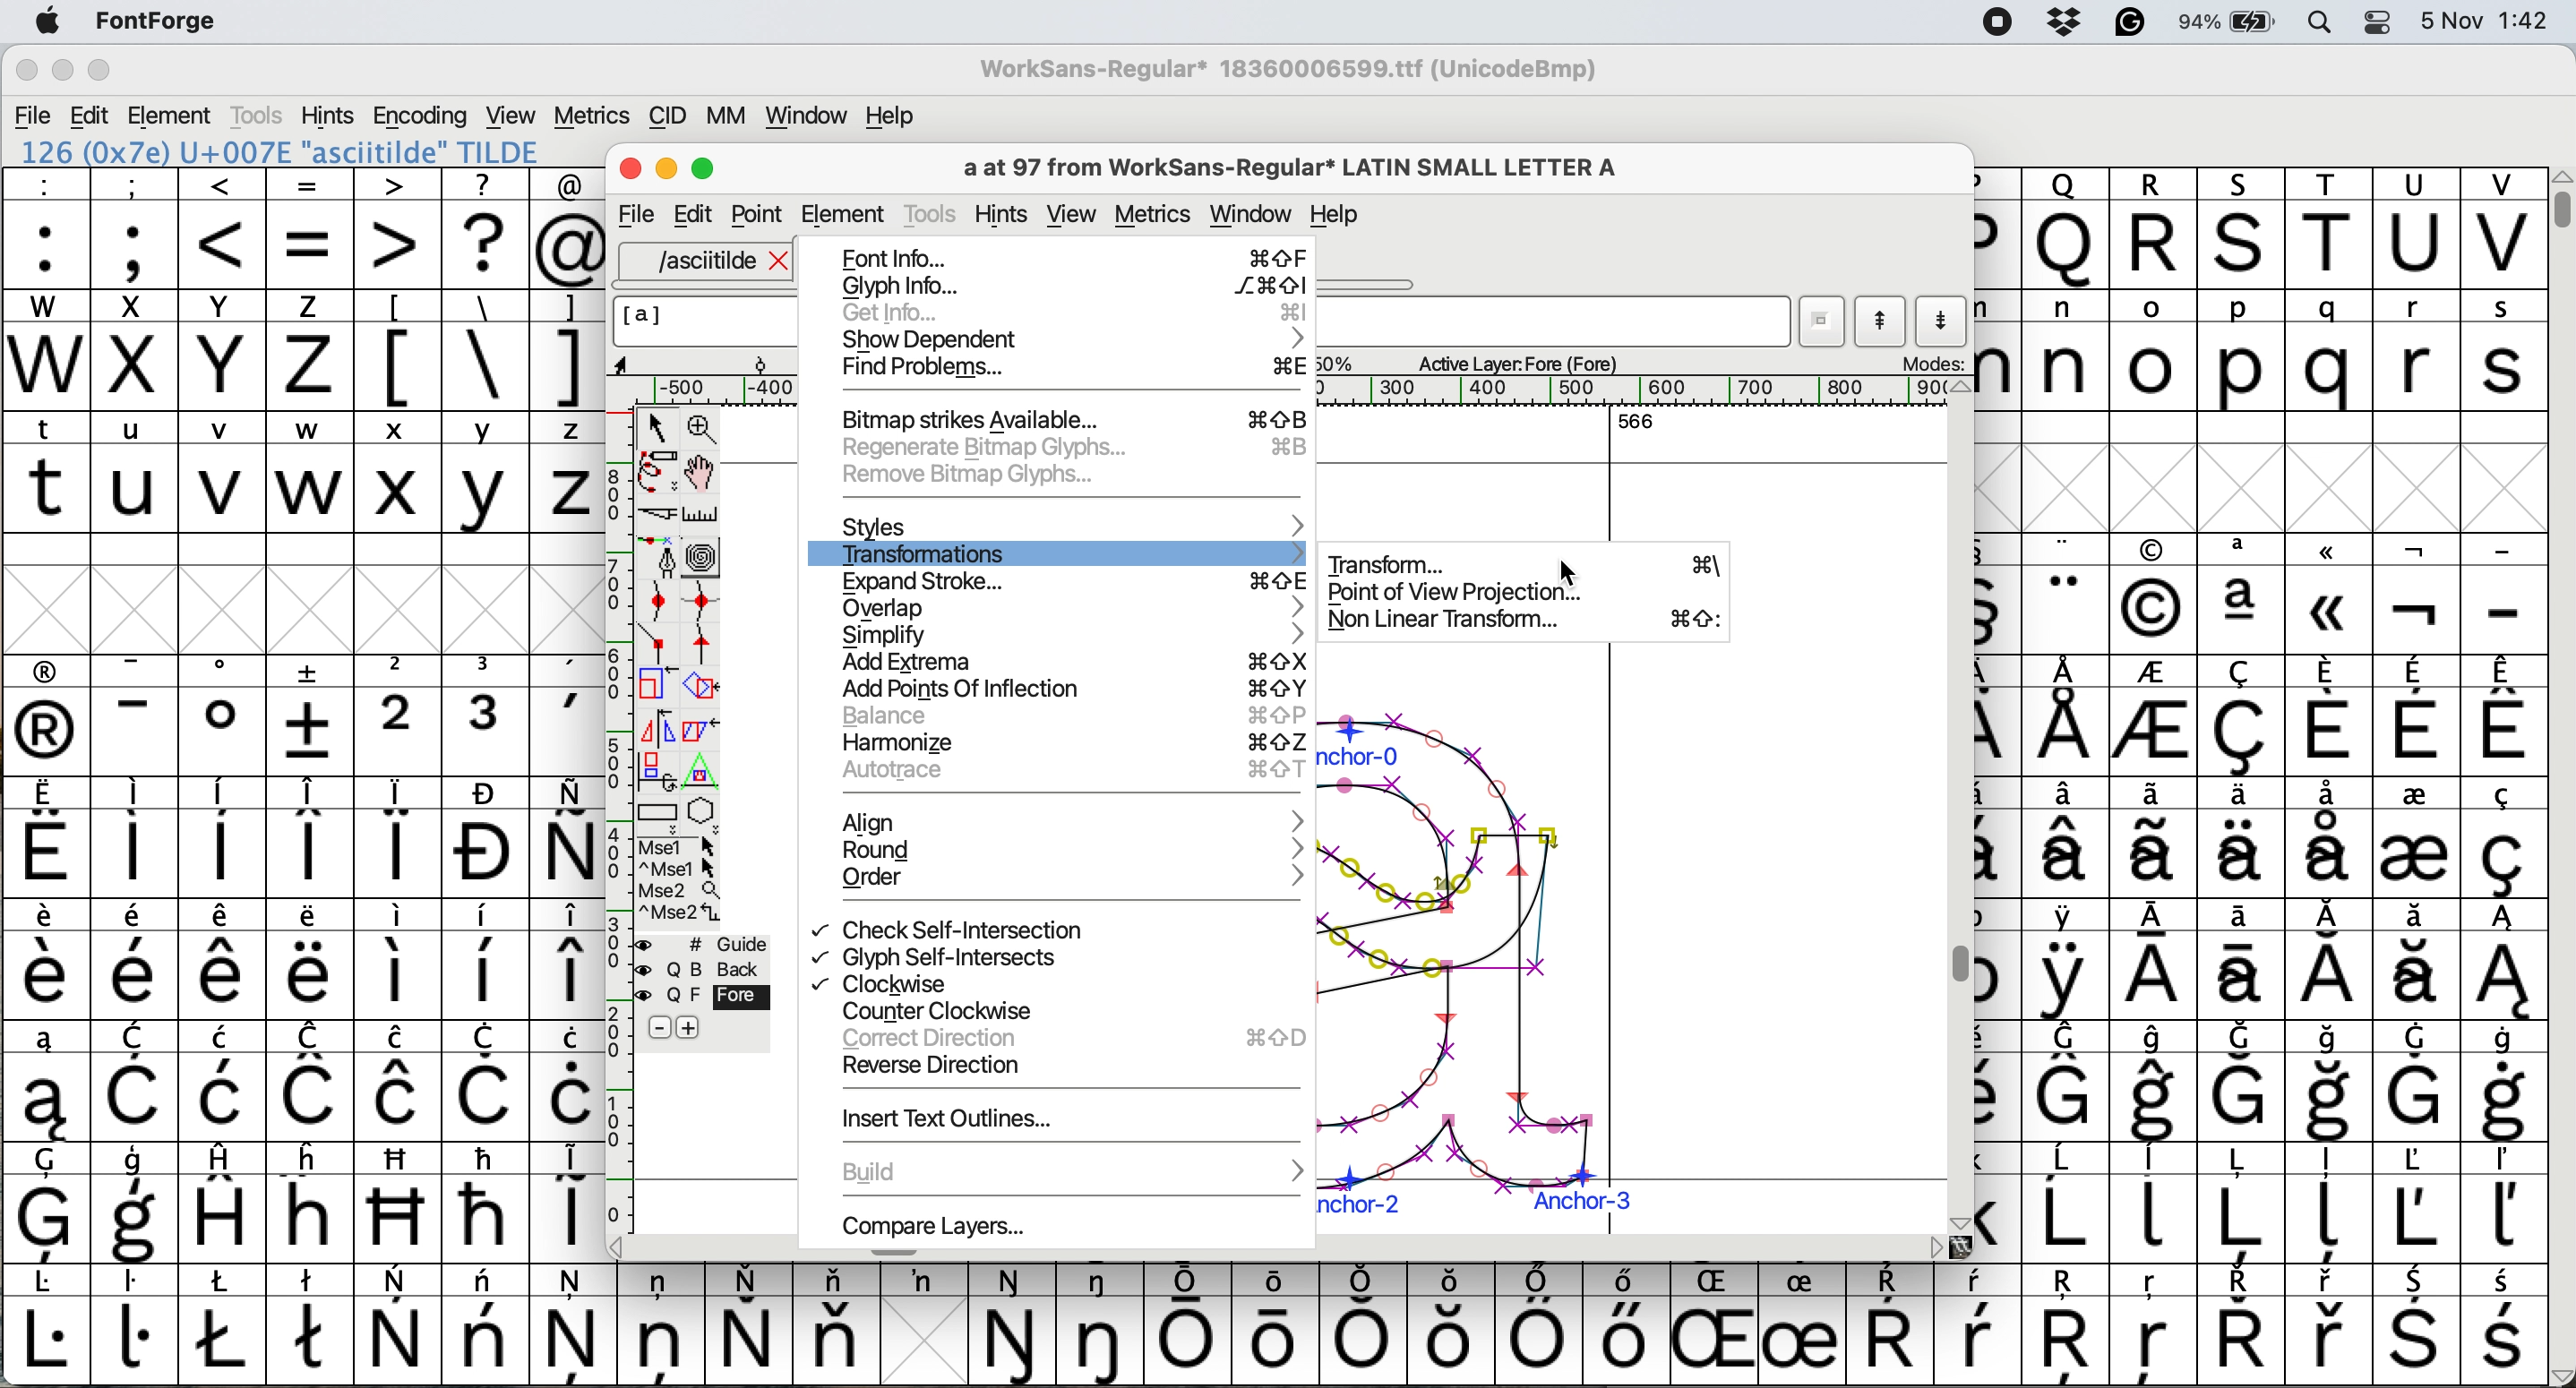 This screenshot has width=2576, height=1388. I want to click on symbol, so click(2417, 1080).